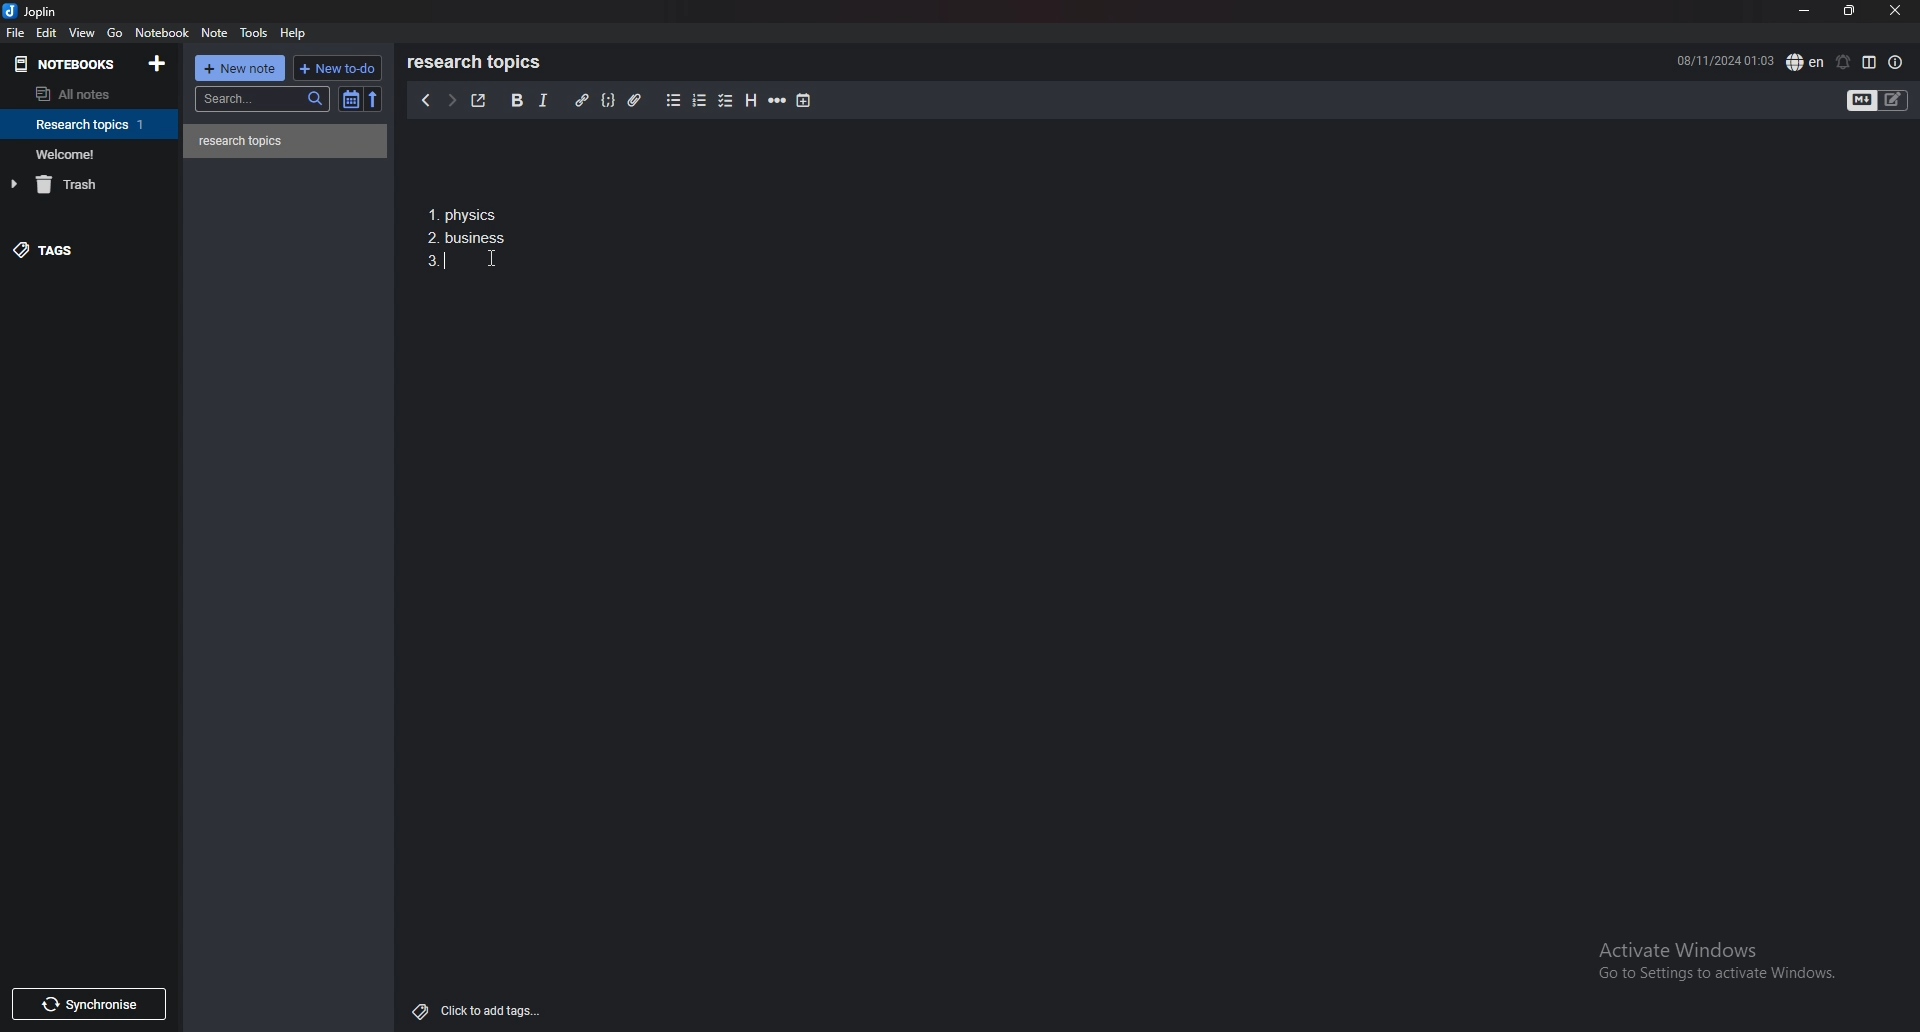  Describe the element at coordinates (426, 102) in the screenshot. I see `previous` at that location.